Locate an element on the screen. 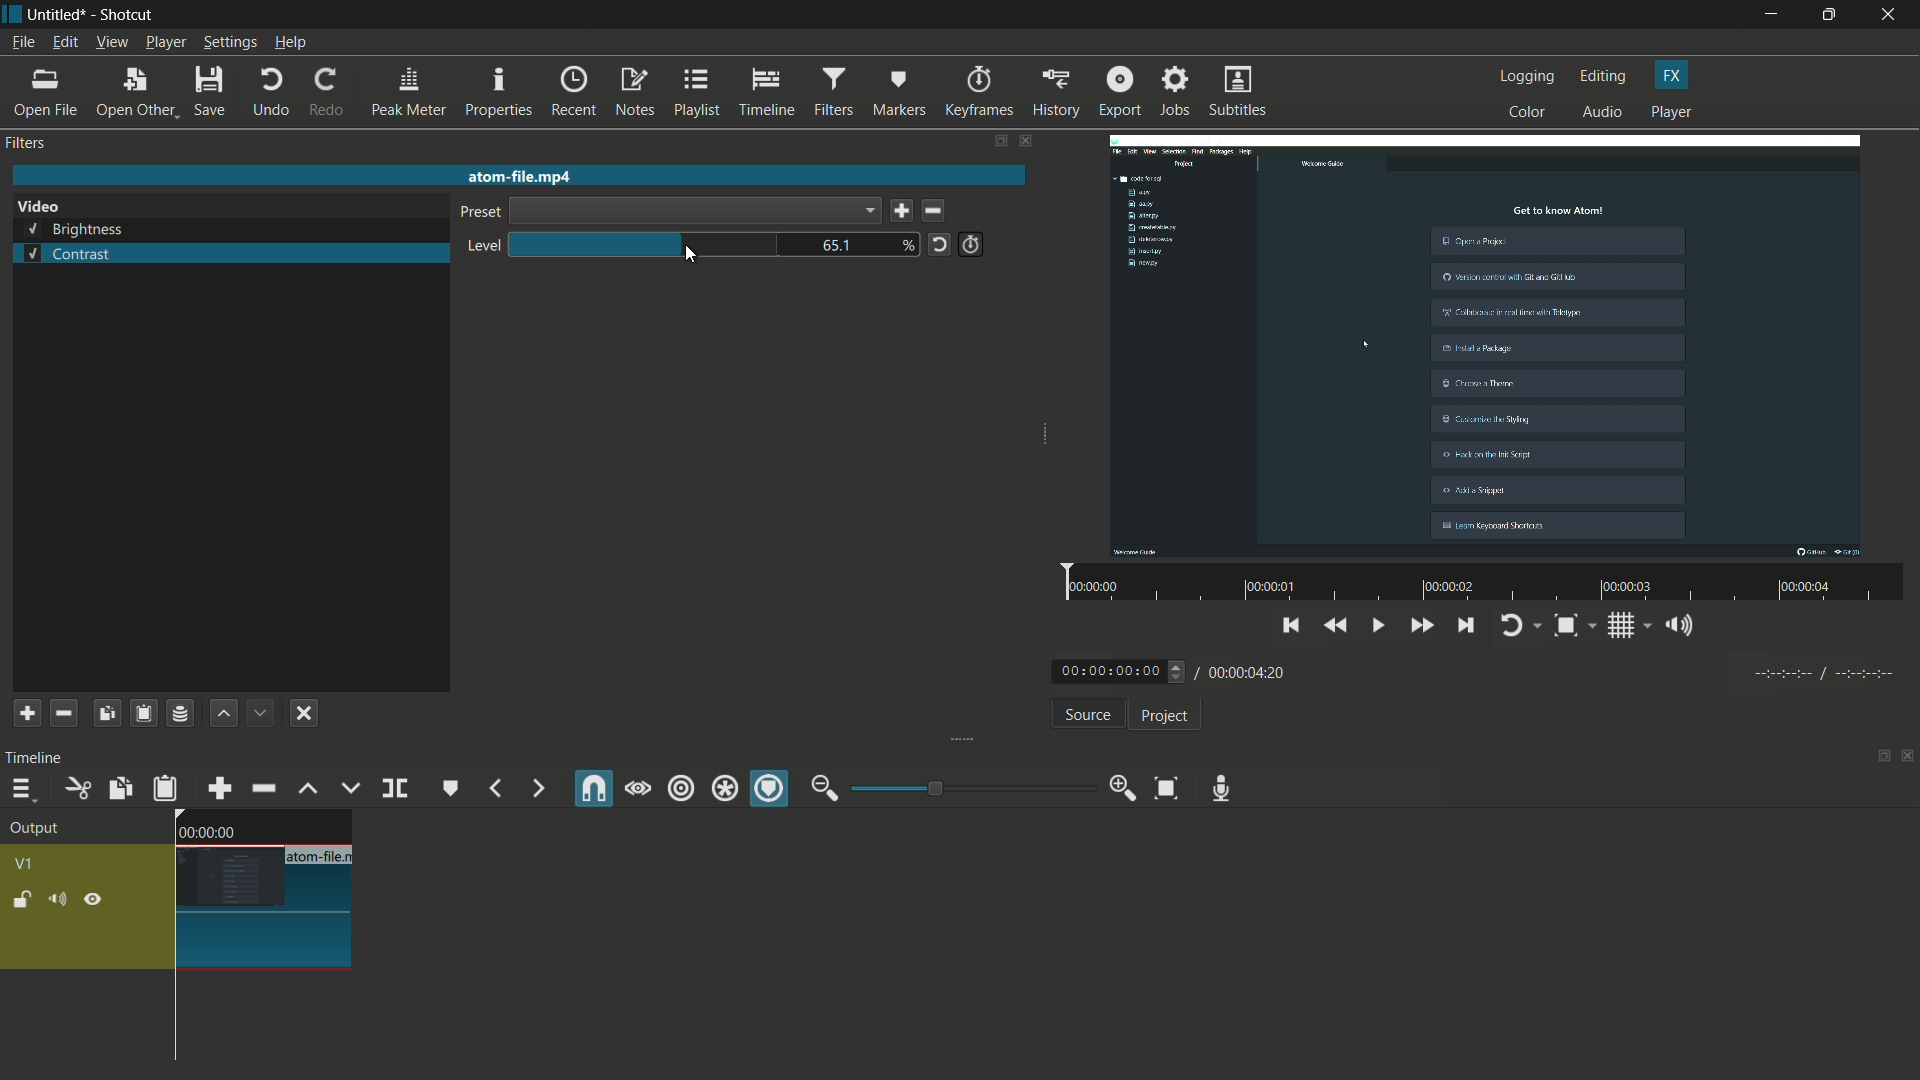 This screenshot has height=1080, width=1920. notes is located at coordinates (637, 93).